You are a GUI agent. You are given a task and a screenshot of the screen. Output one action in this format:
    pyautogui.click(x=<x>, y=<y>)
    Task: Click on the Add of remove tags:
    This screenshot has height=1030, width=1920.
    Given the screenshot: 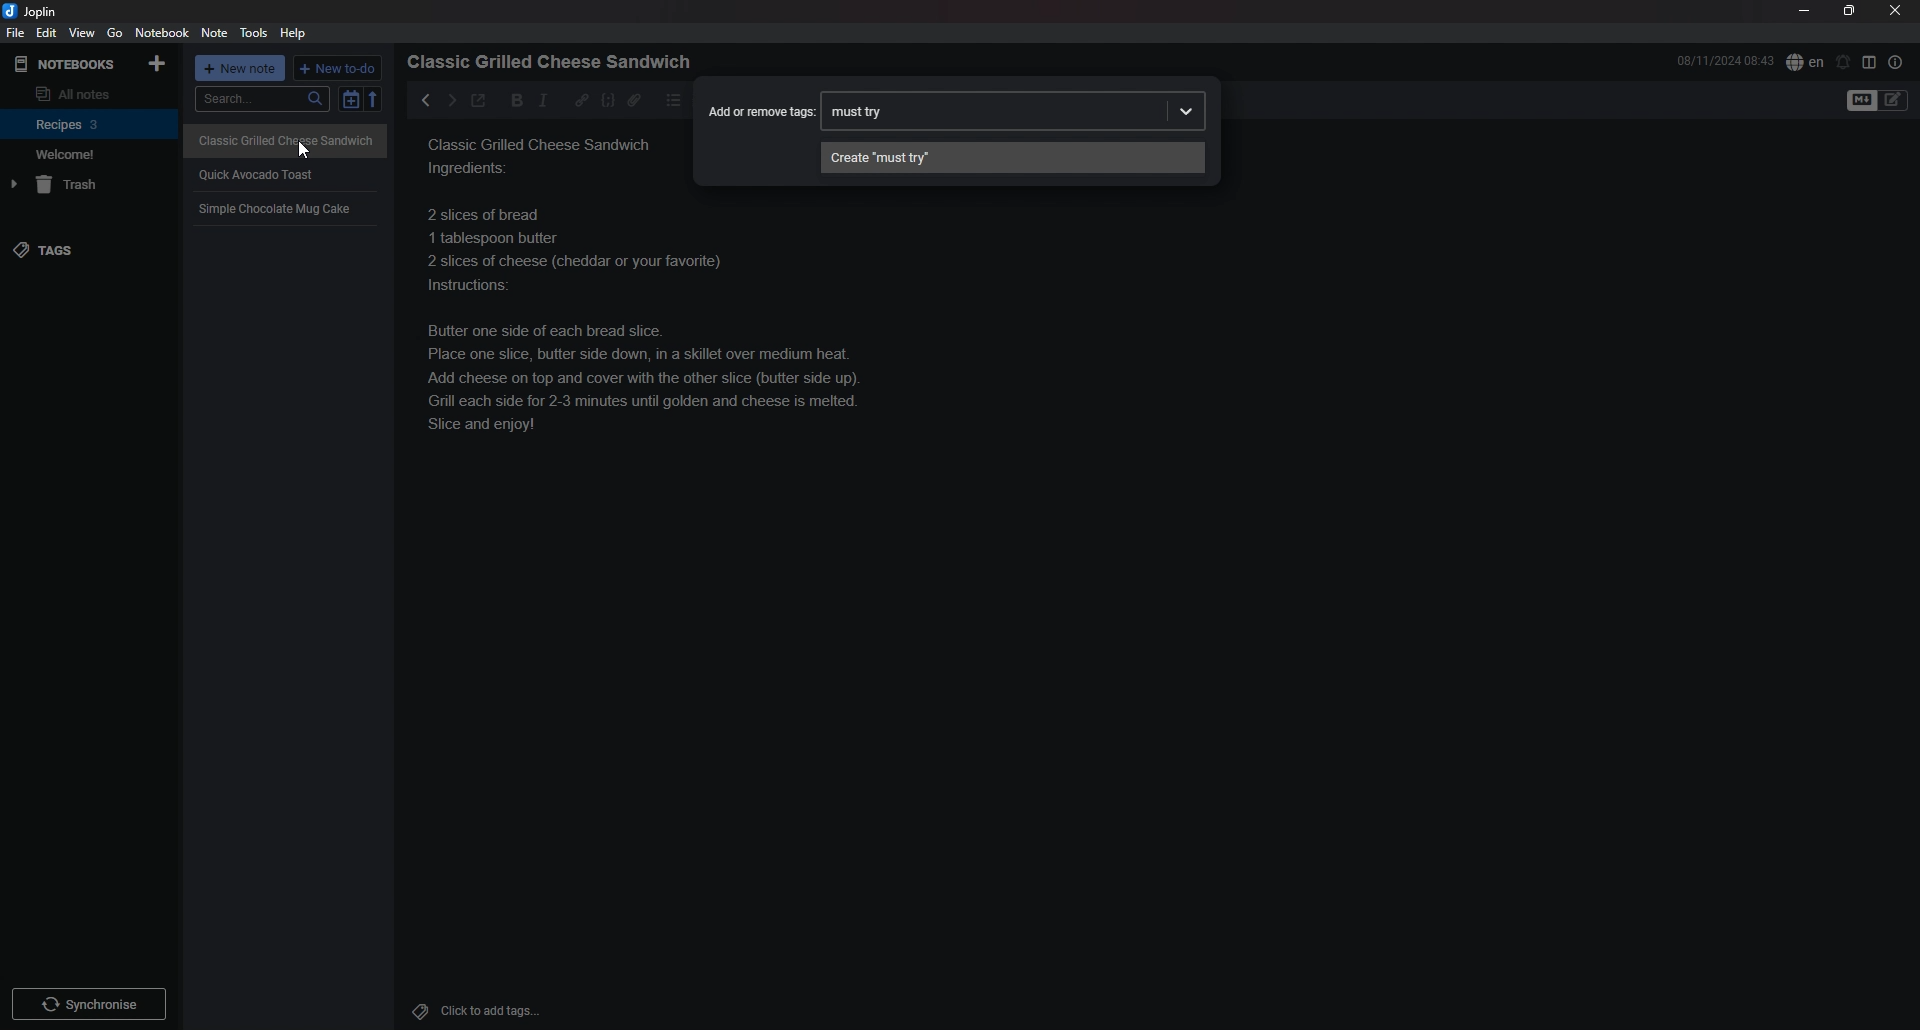 What is the action you would take?
    pyautogui.click(x=760, y=111)
    